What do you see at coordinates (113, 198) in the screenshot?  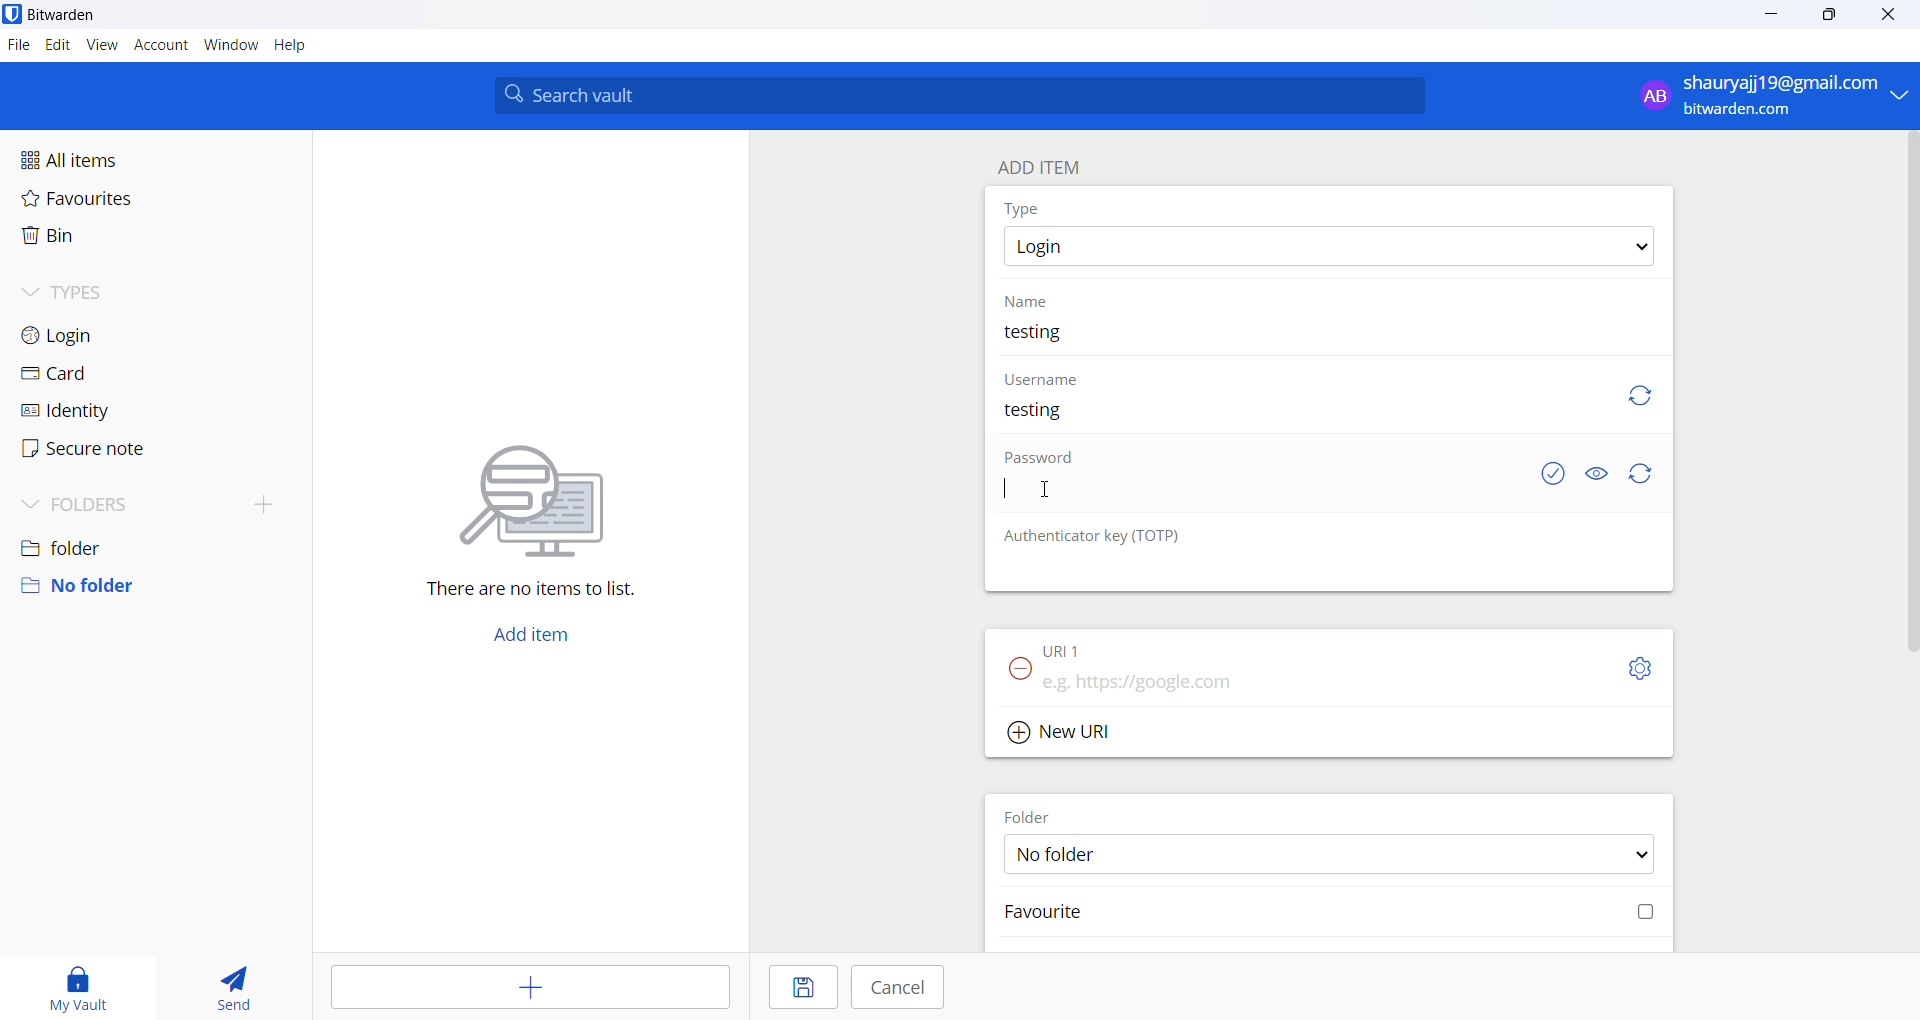 I see `favourites` at bounding box center [113, 198].